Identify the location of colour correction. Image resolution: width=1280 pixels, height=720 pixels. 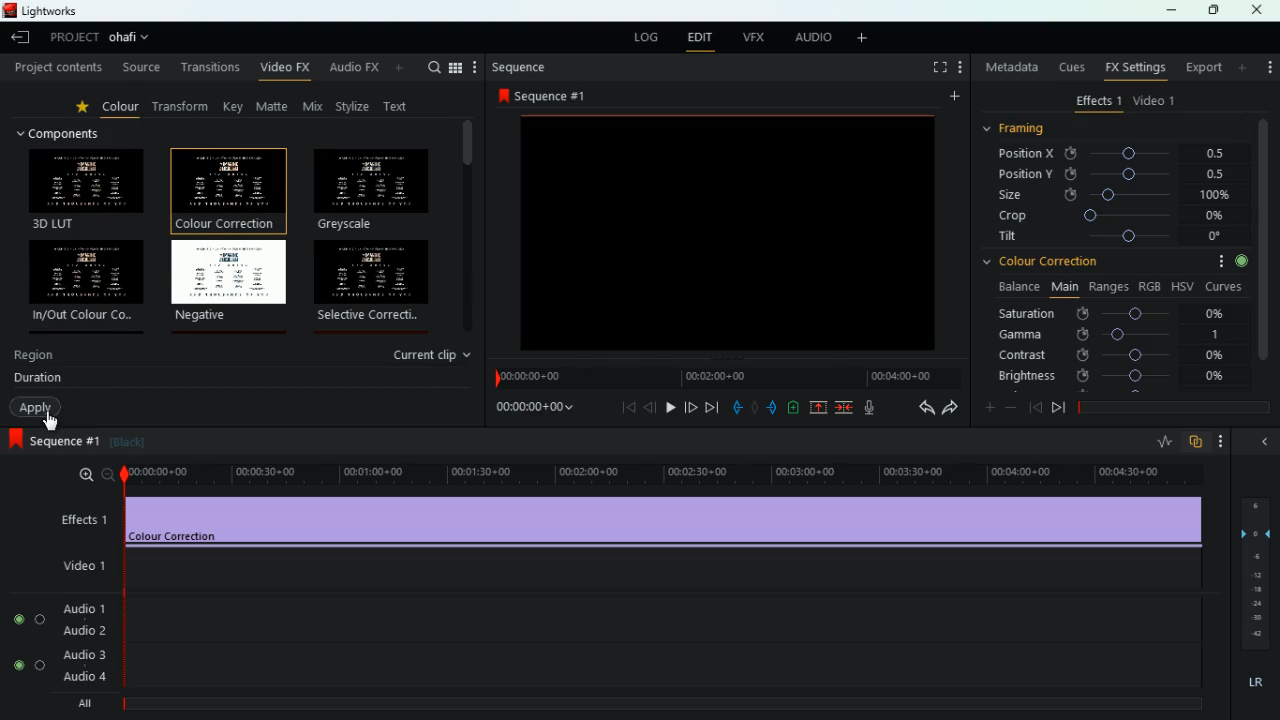
(1118, 262).